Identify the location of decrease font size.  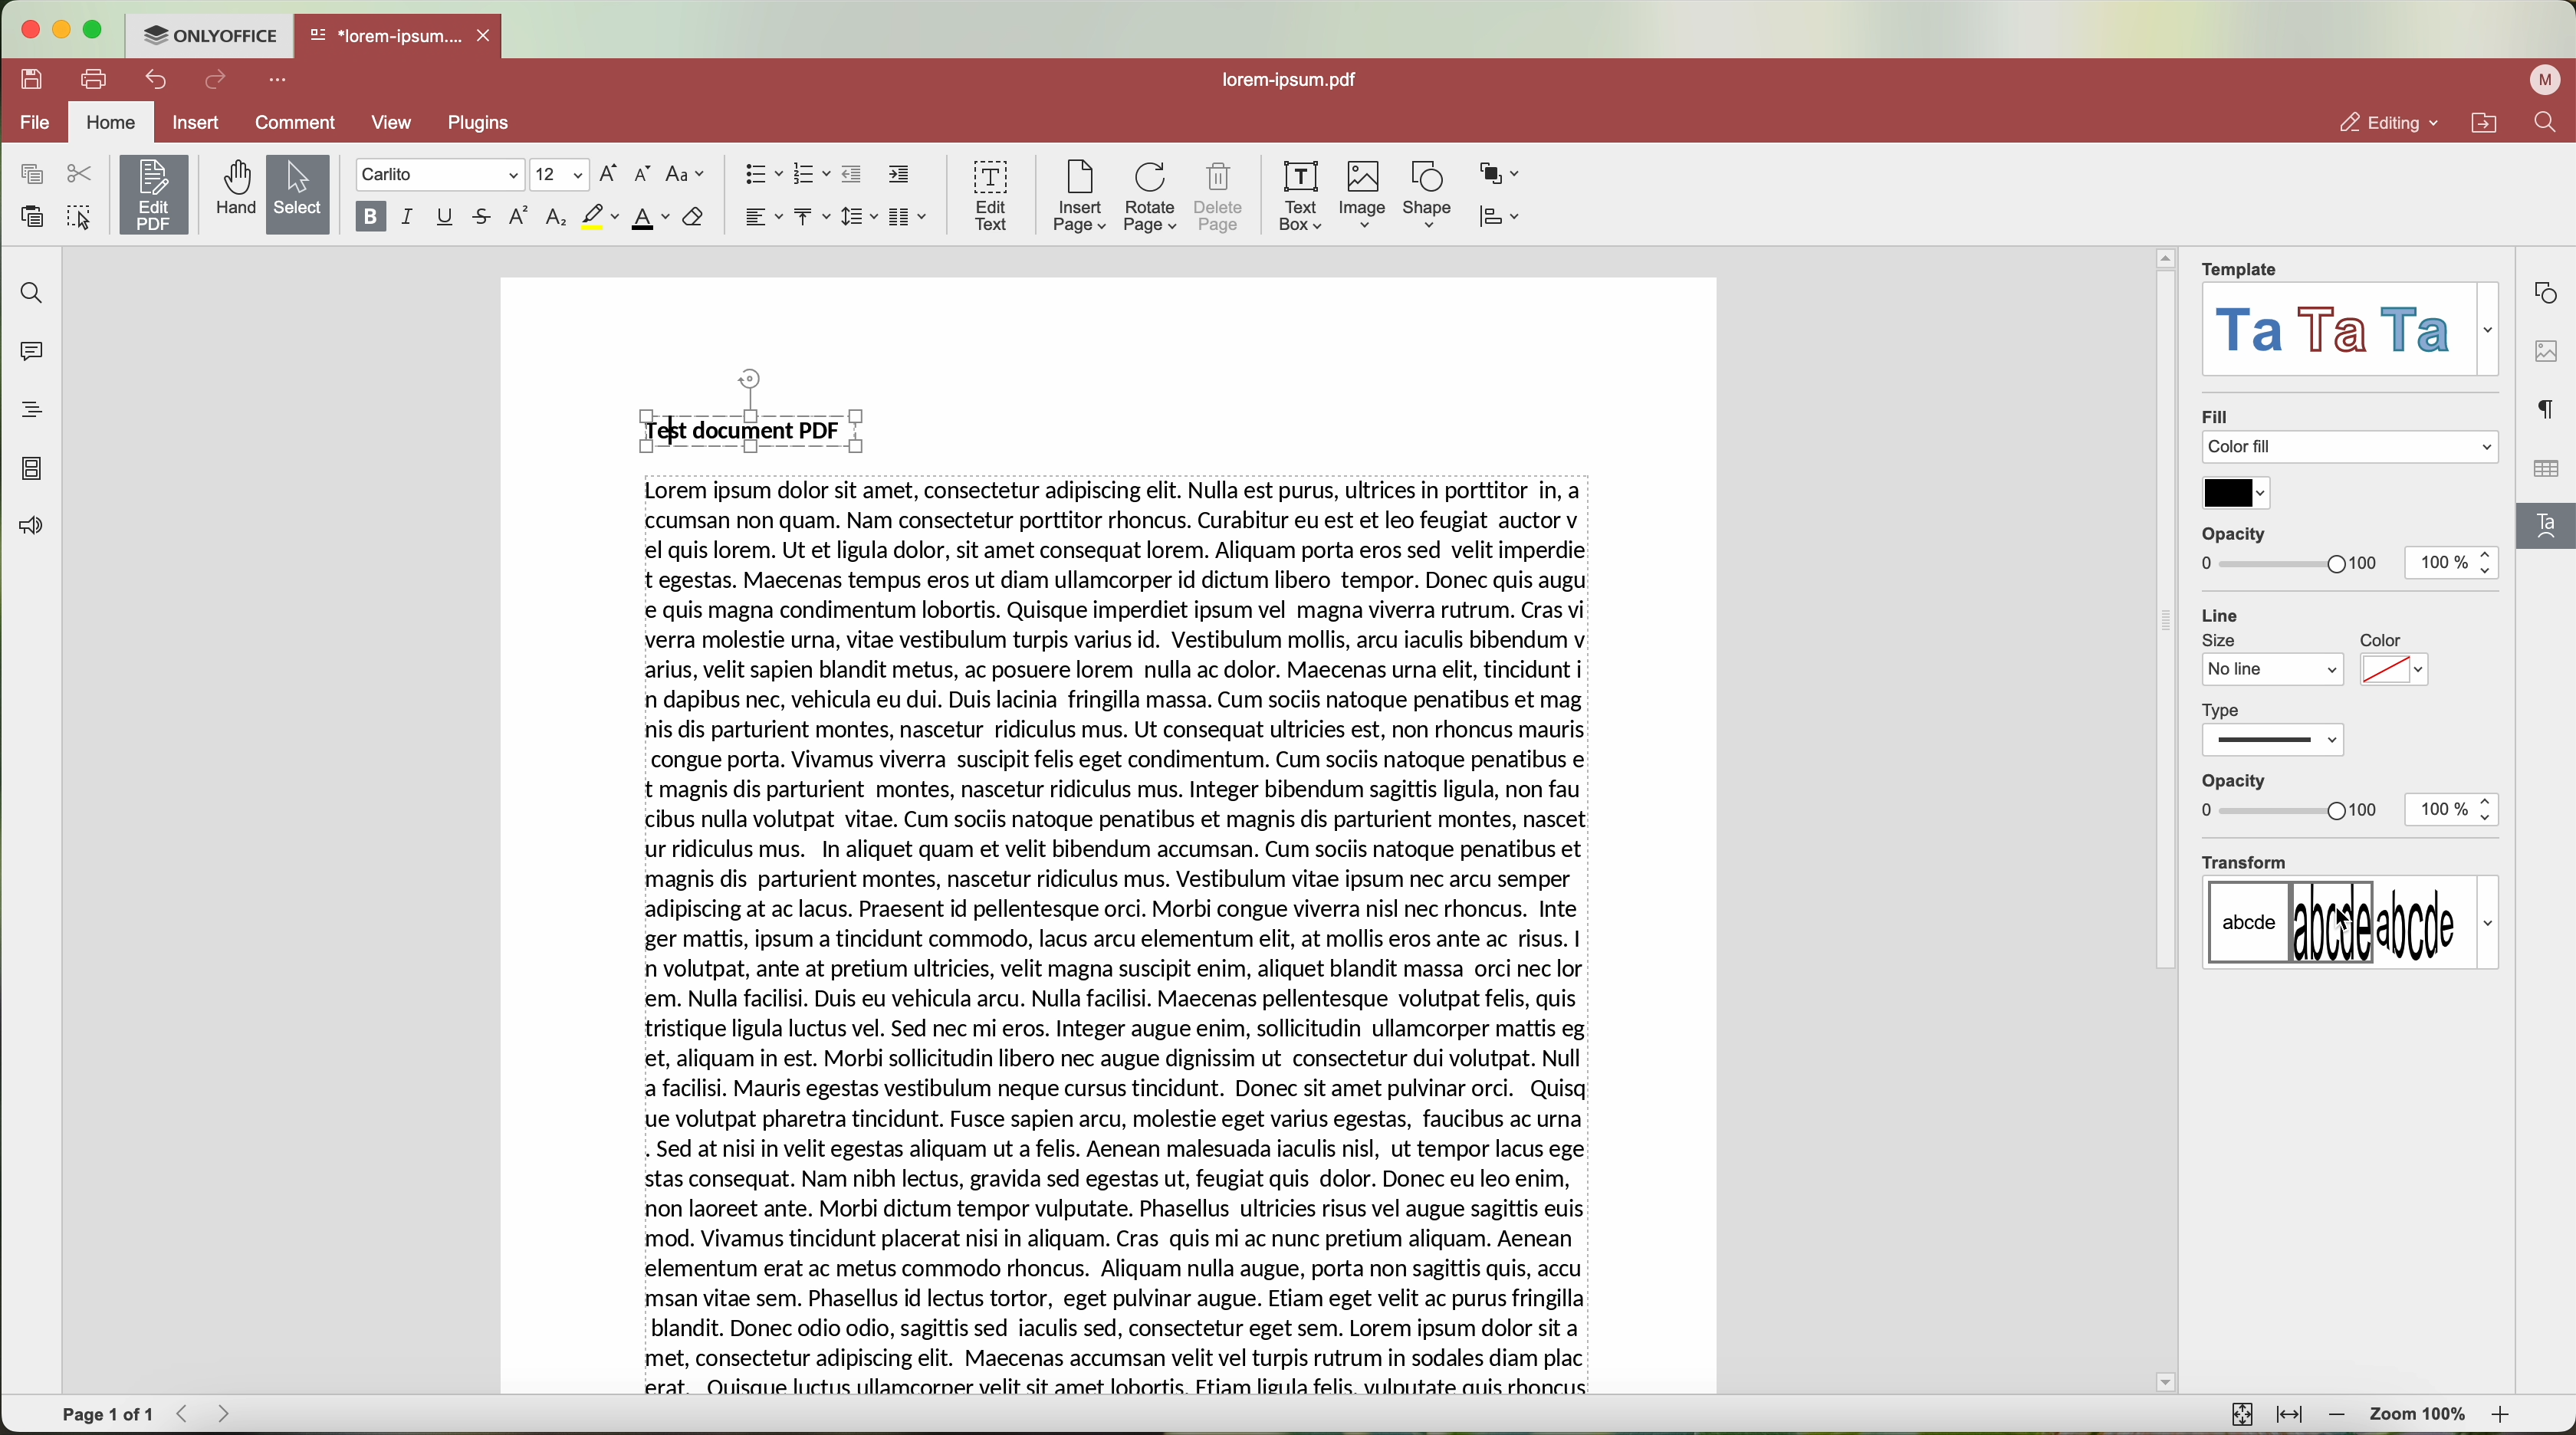
(646, 174).